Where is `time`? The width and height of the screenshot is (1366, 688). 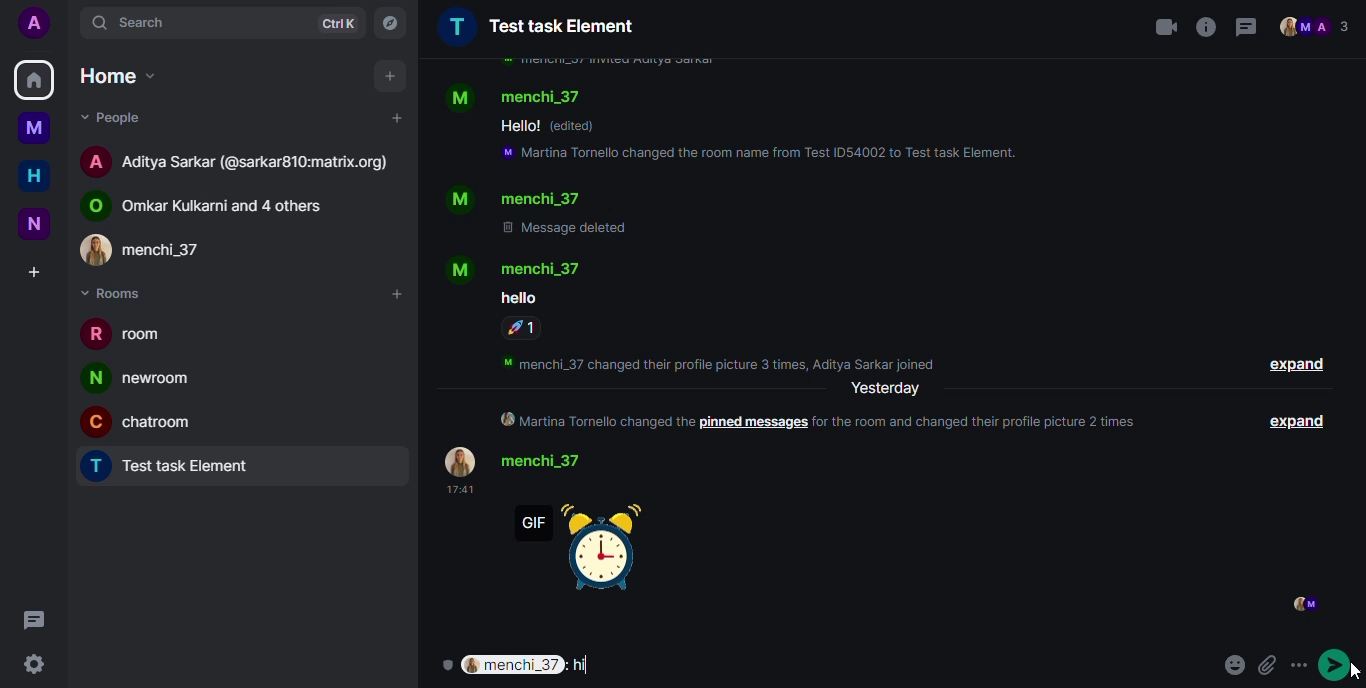
time is located at coordinates (457, 490).